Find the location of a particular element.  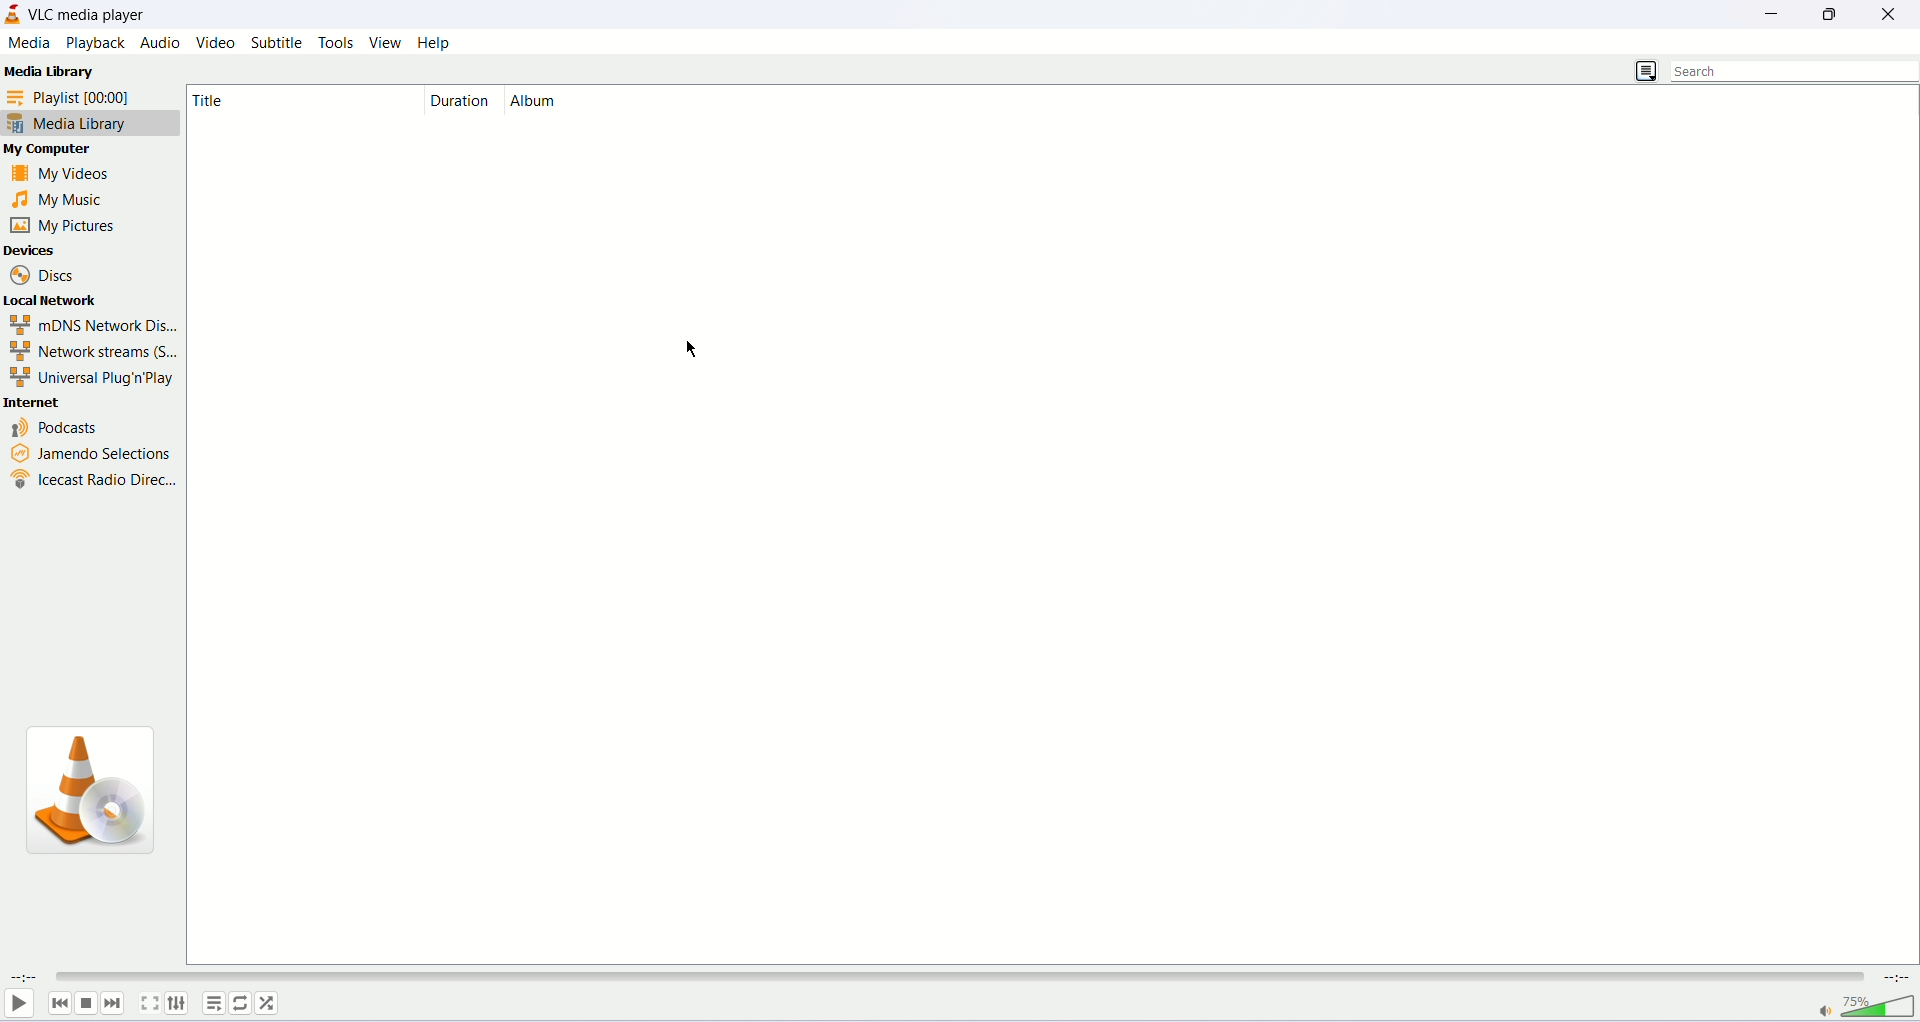

my music is located at coordinates (64, 200).